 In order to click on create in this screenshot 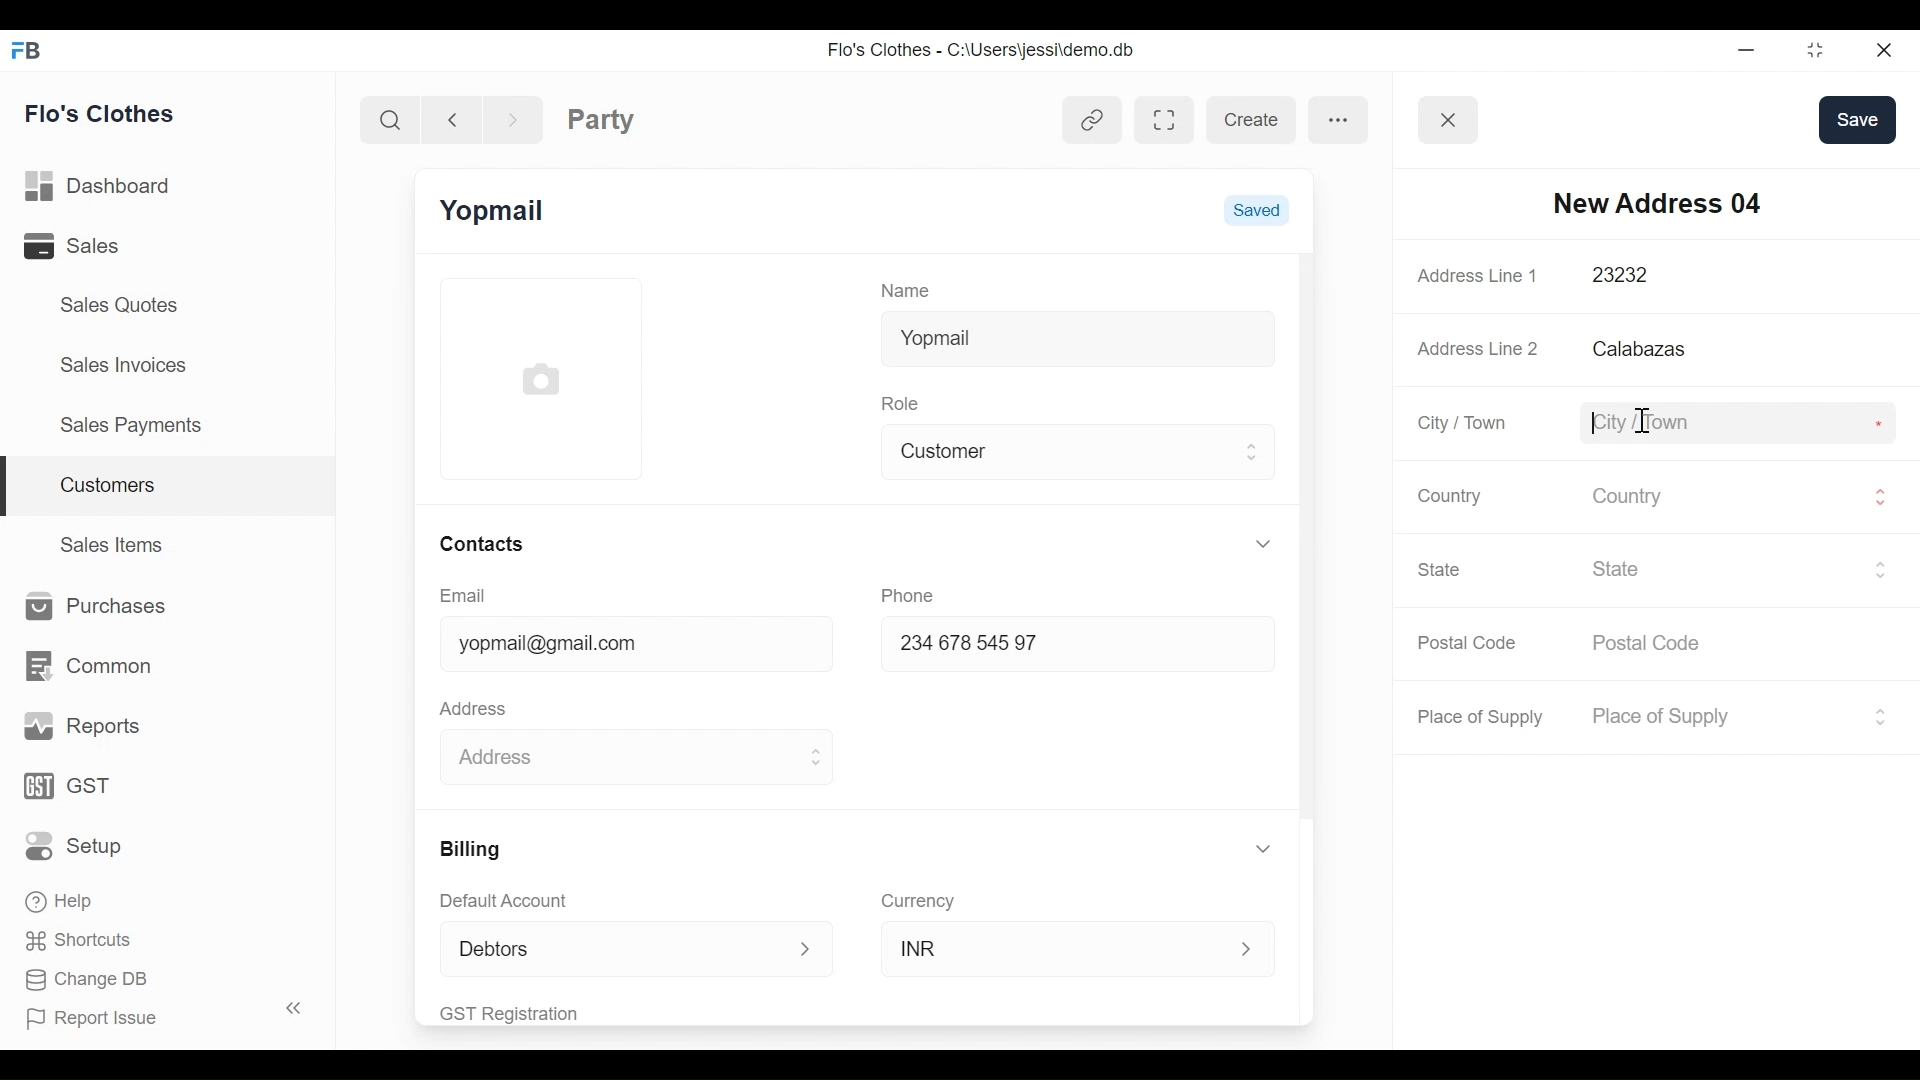, I will do `click(1250, 120)`.